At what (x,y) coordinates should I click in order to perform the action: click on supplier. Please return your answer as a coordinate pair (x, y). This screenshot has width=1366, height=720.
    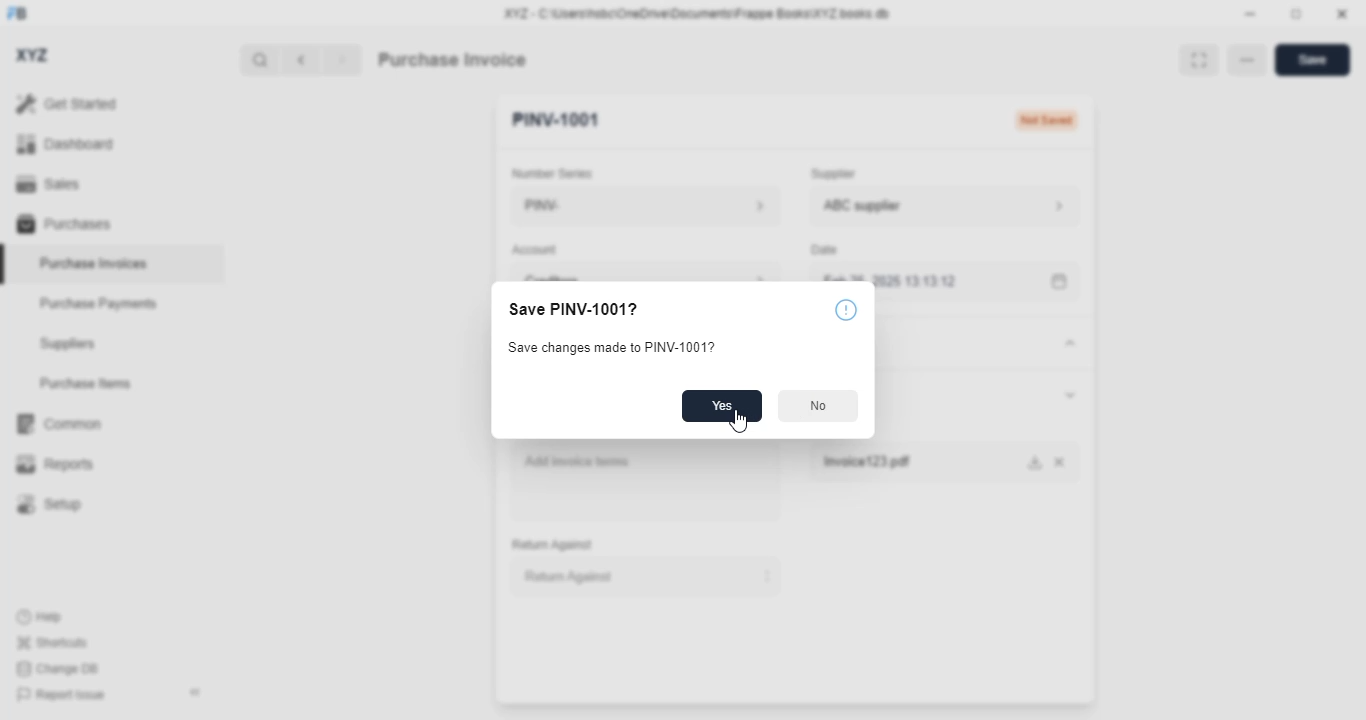
    Looking at the image, I should click on (829, 173).